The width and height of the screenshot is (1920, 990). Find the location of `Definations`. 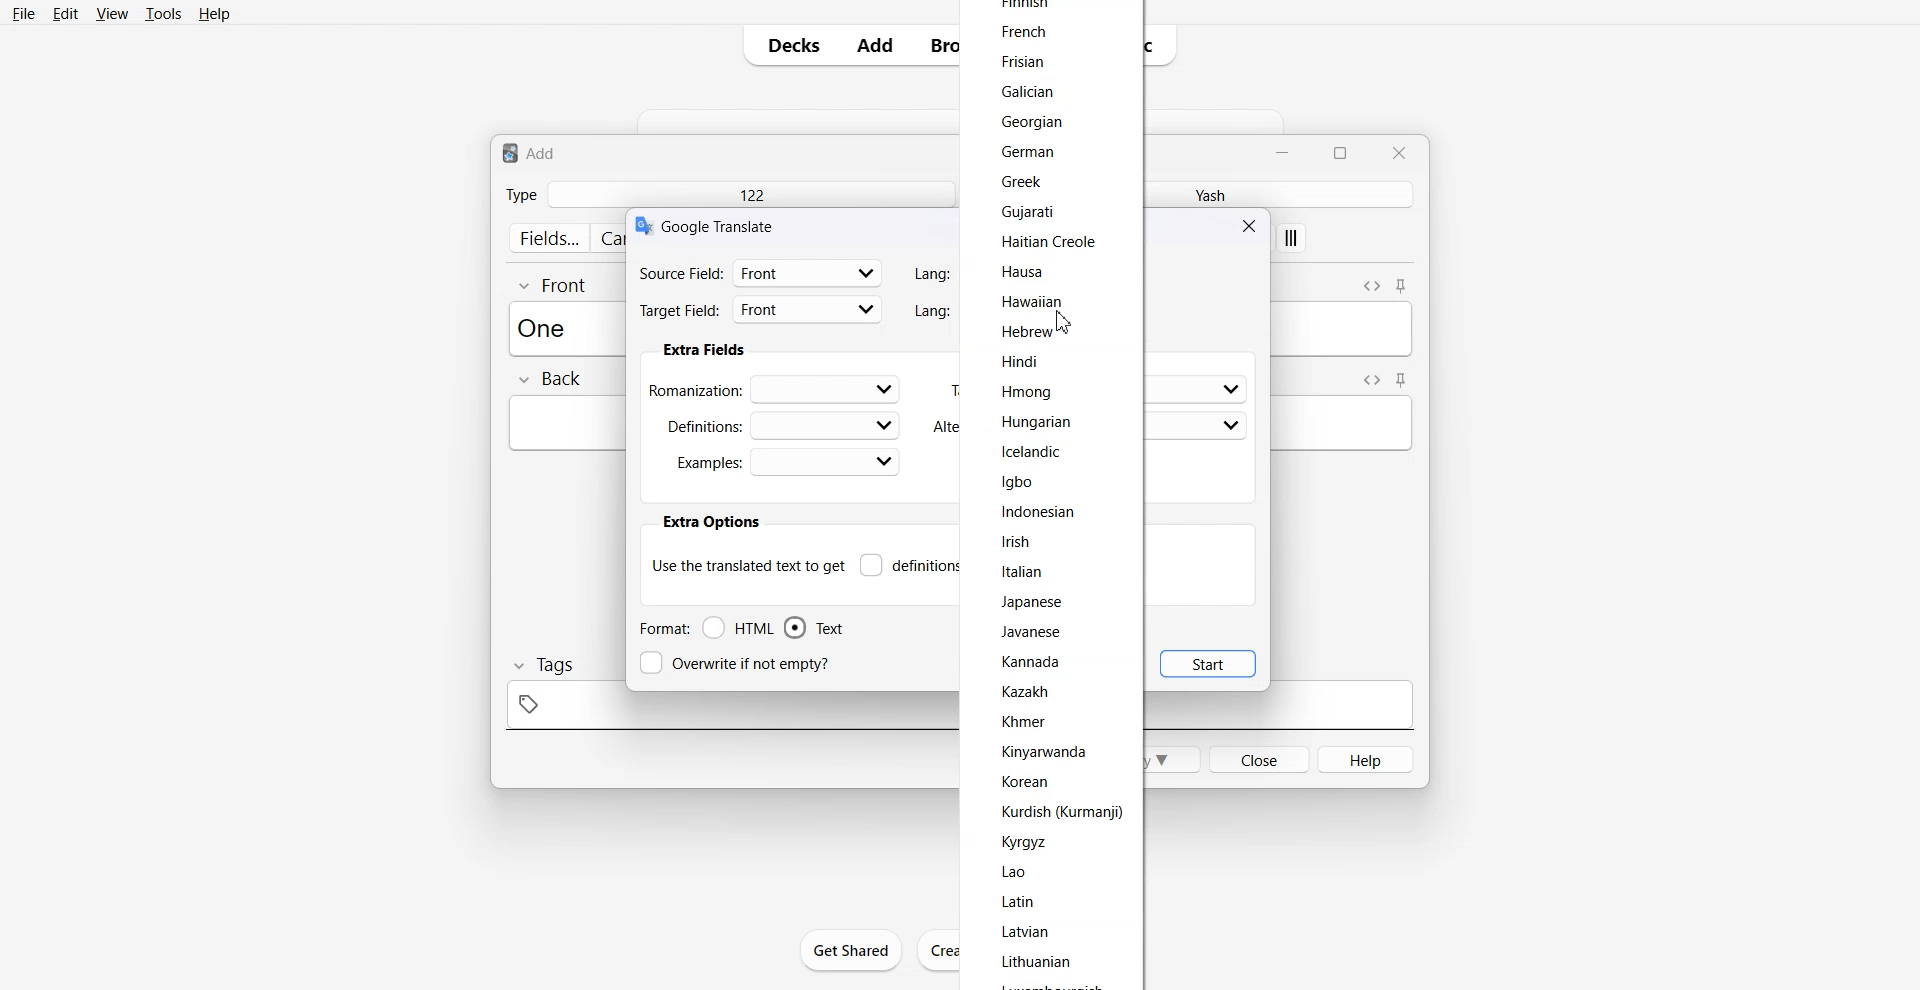

Definations is located at coordinates (780, 424).